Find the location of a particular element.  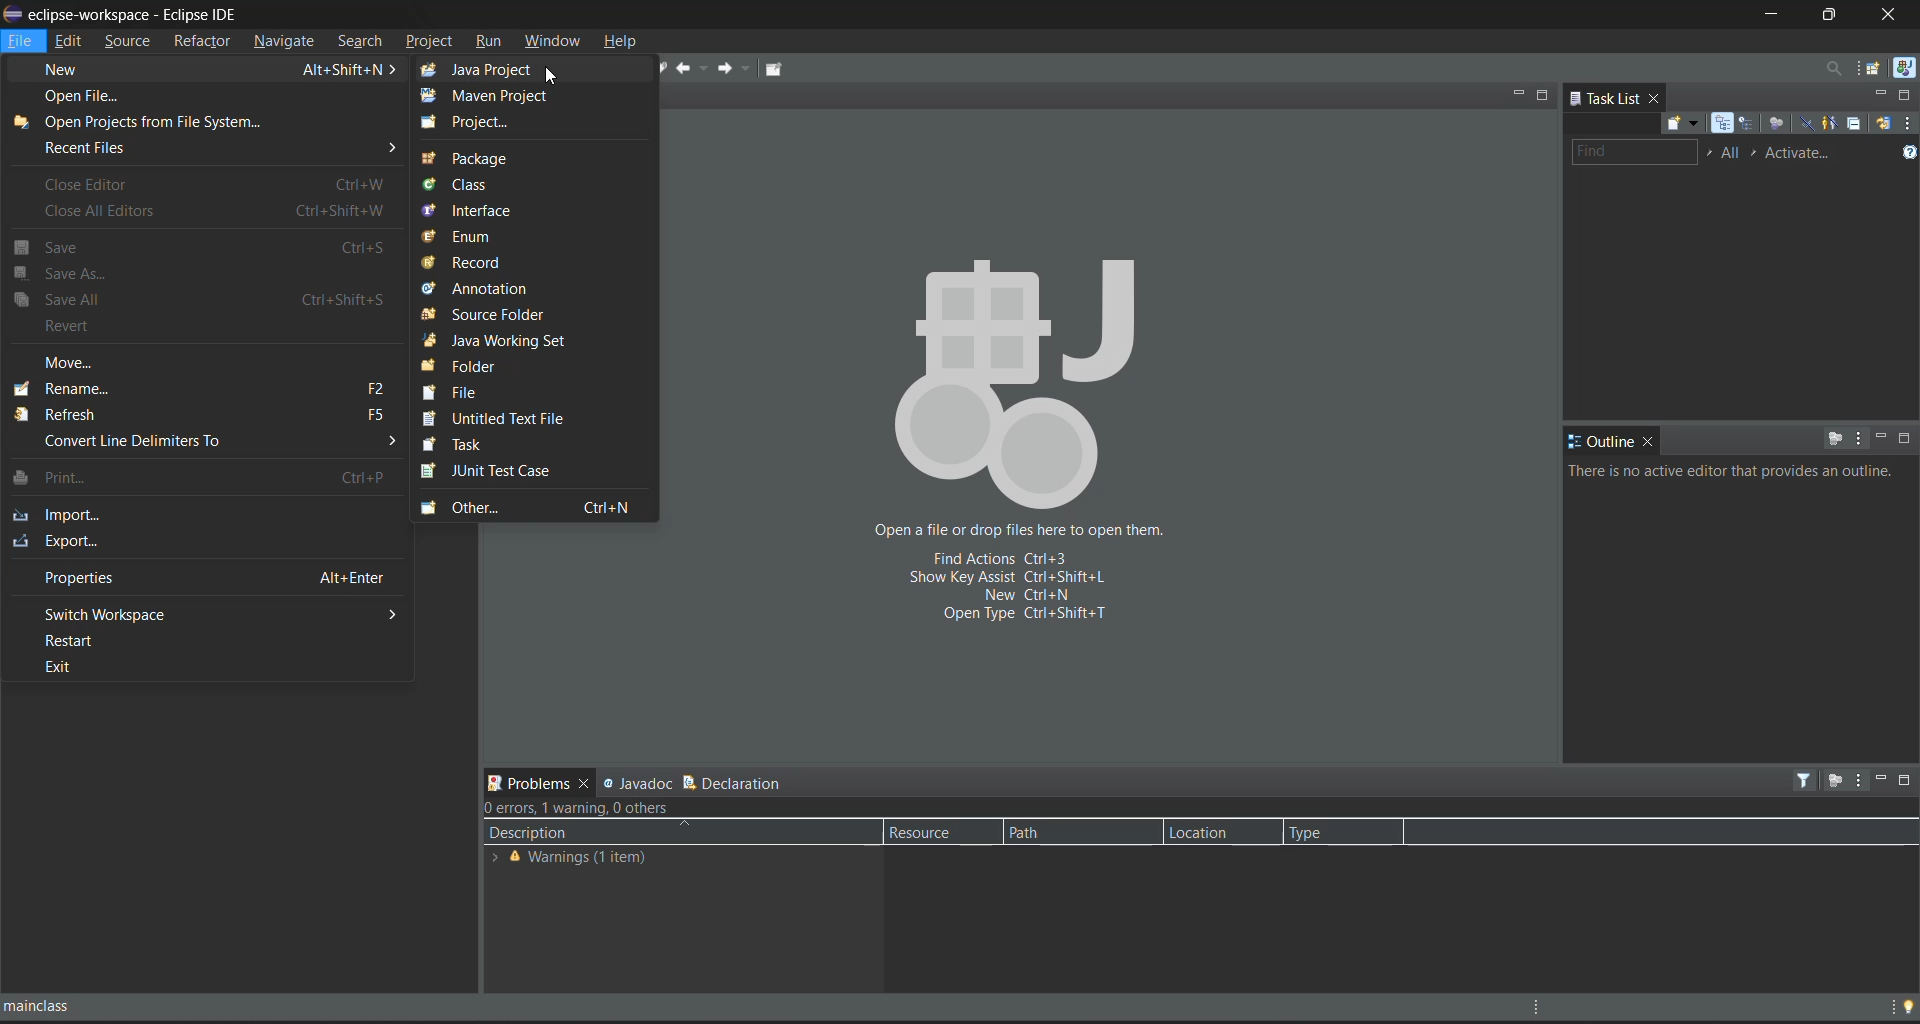

view menu is located at coordinates (1857, 437).